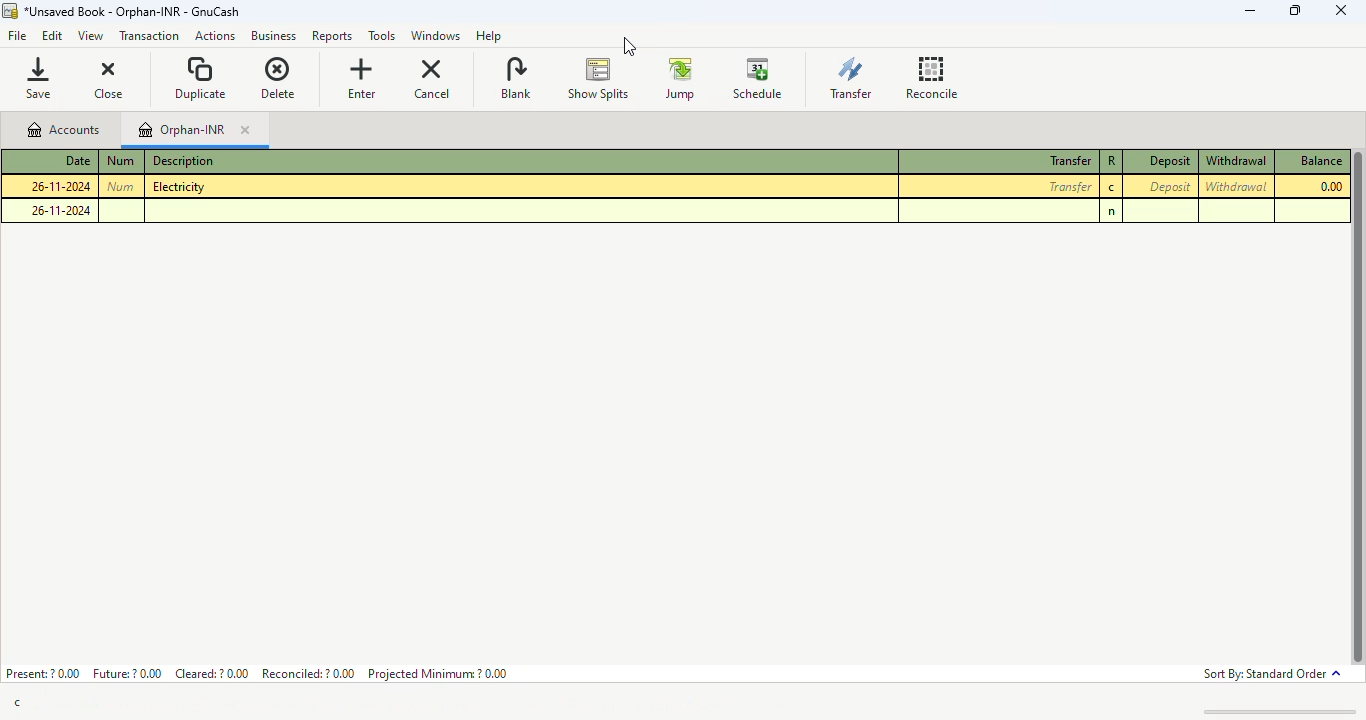 The height and width of the screenshot is (720, 1366). What do you see at coordinates (18, 37) in the screenshot?
I see `file` at bounding box center [18, 37].